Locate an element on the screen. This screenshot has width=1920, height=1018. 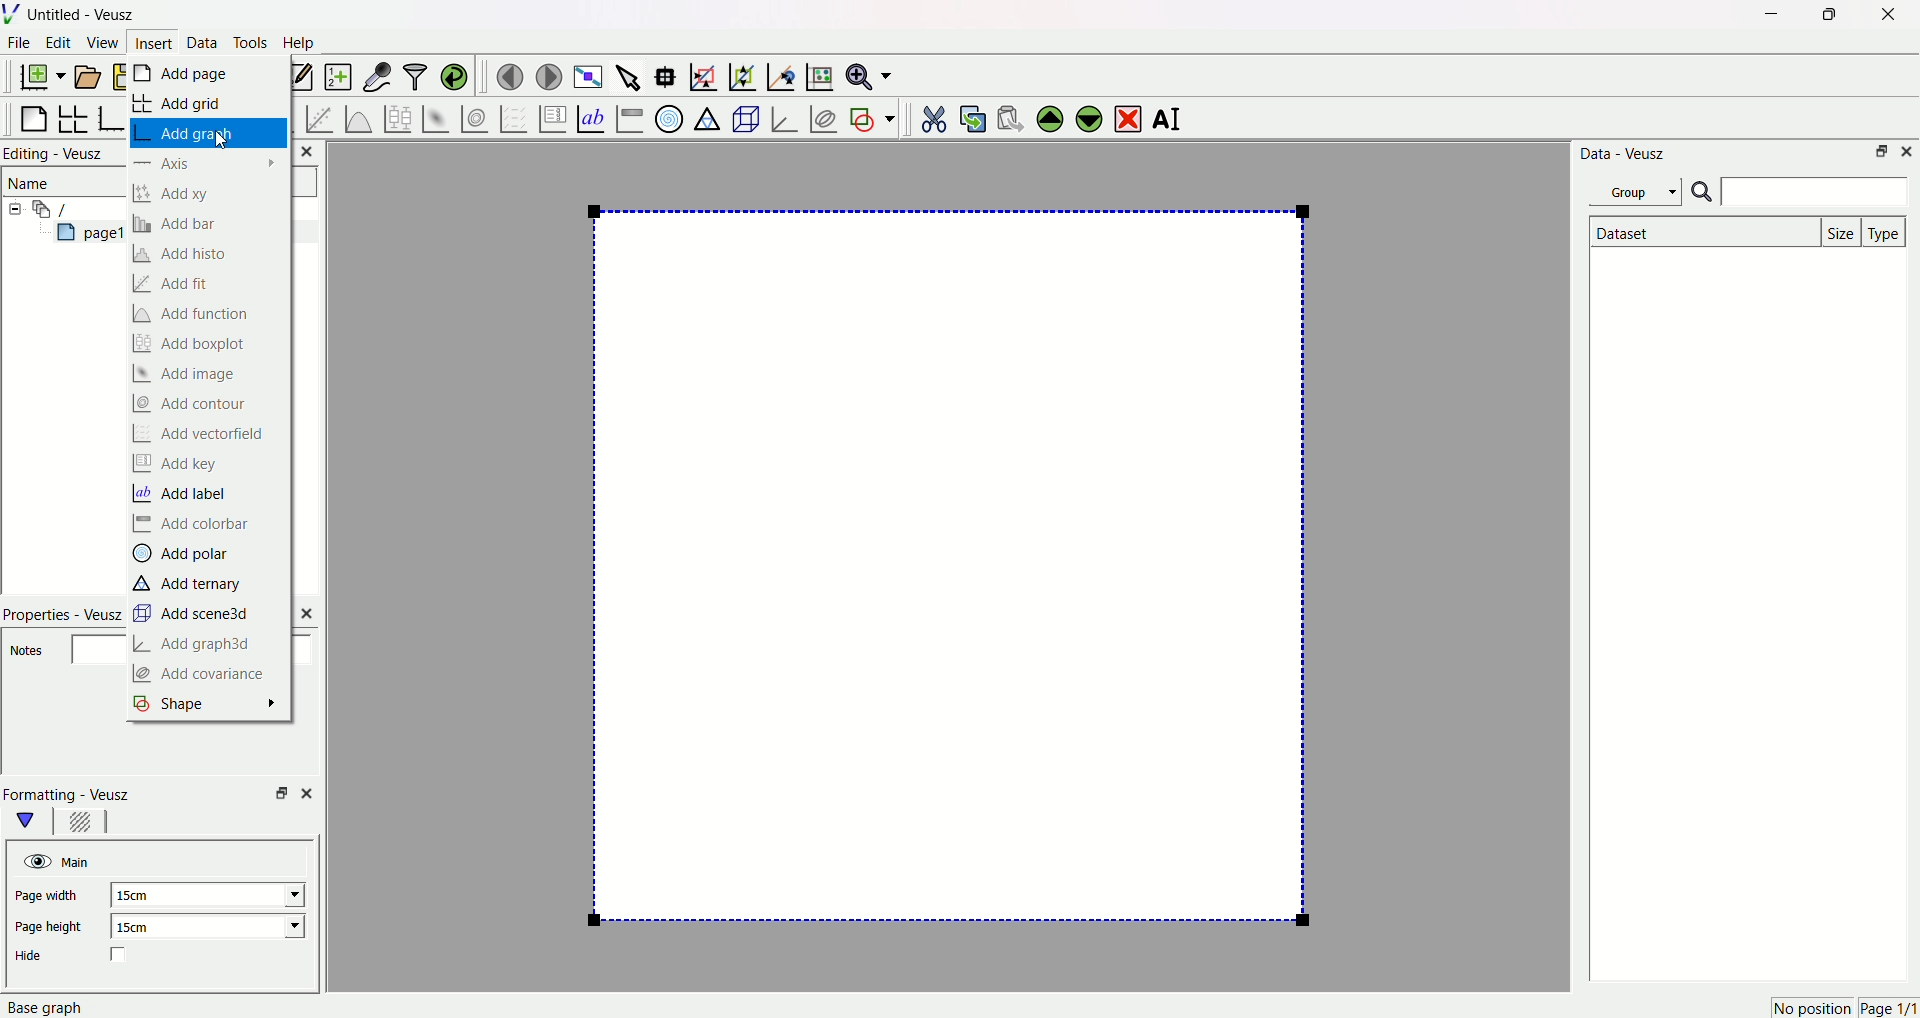
Add graph is located at coordinates (191, 132).